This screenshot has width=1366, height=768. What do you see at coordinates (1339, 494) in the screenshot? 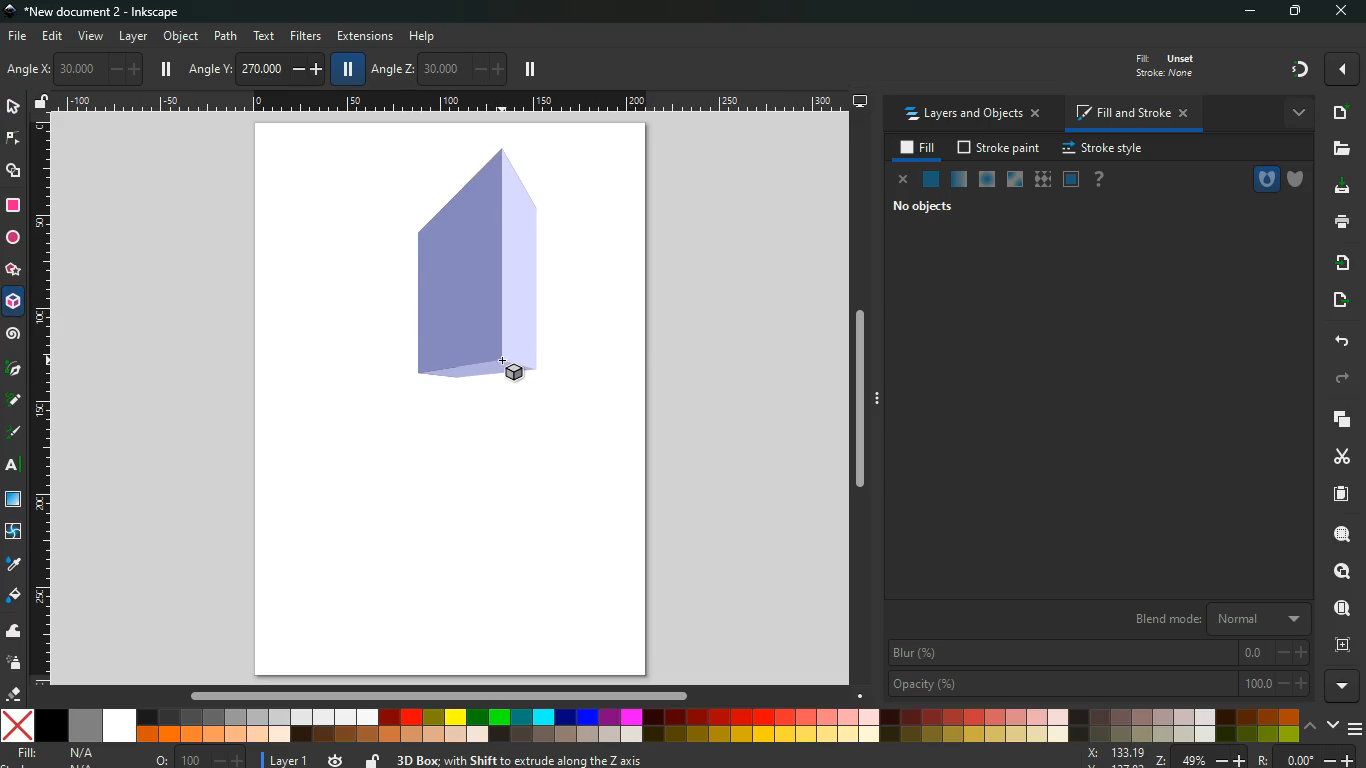
I see `paper` at bounding box center [1339, 494].